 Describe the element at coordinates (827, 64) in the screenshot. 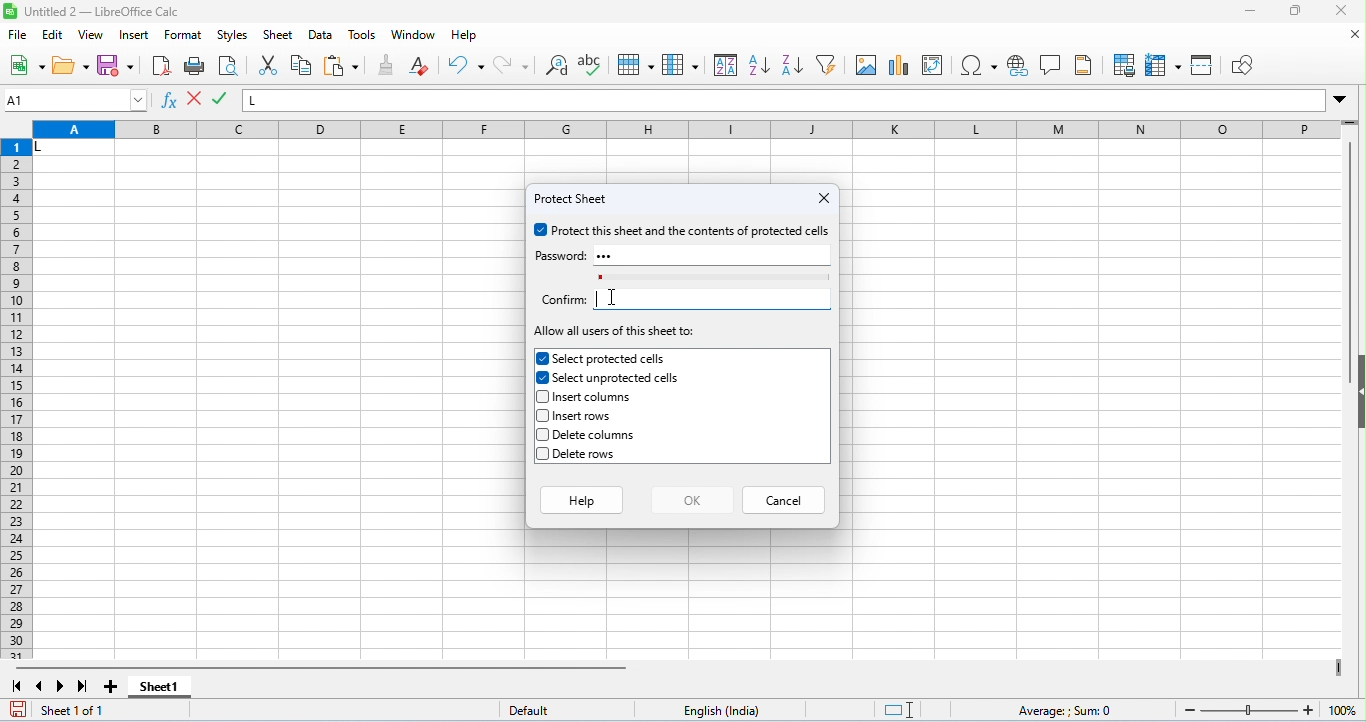

I see `filter` at that location.